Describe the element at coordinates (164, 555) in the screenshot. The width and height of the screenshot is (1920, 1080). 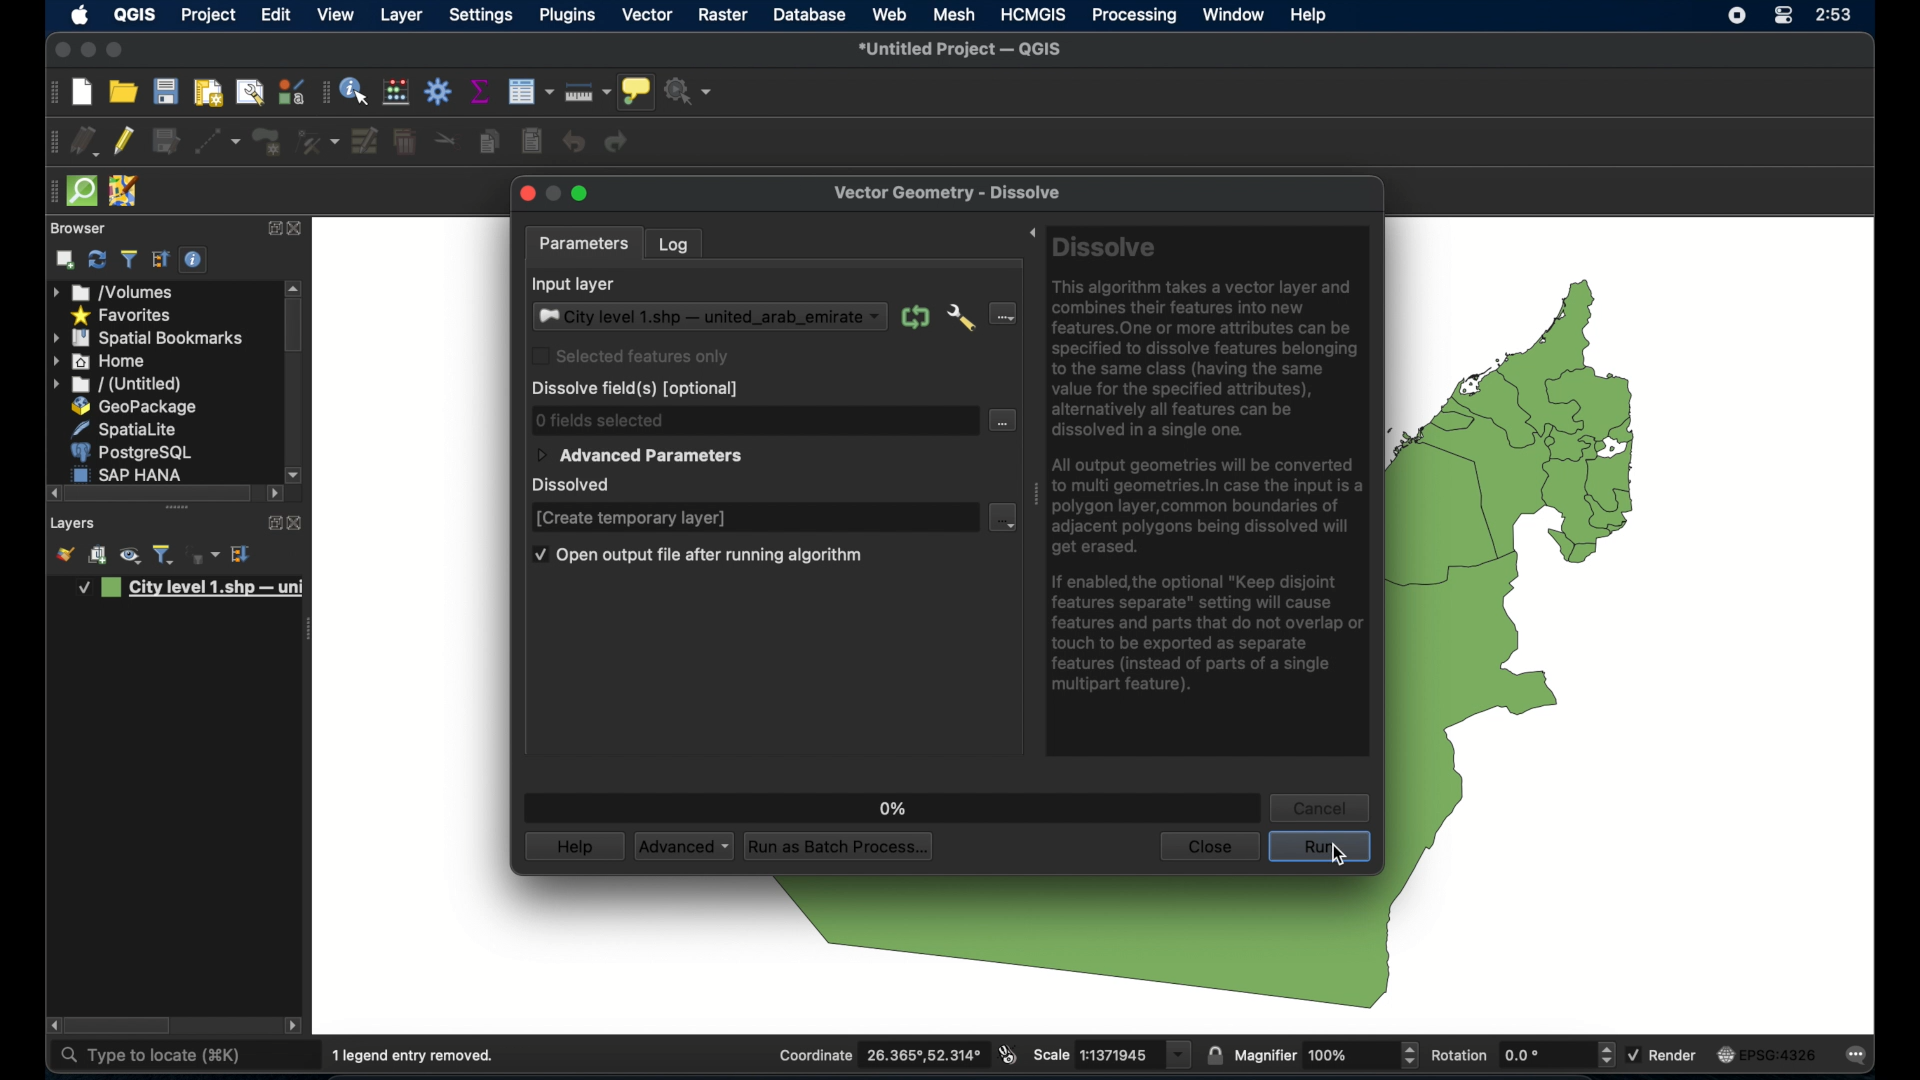
I see `filter legend` at that location.